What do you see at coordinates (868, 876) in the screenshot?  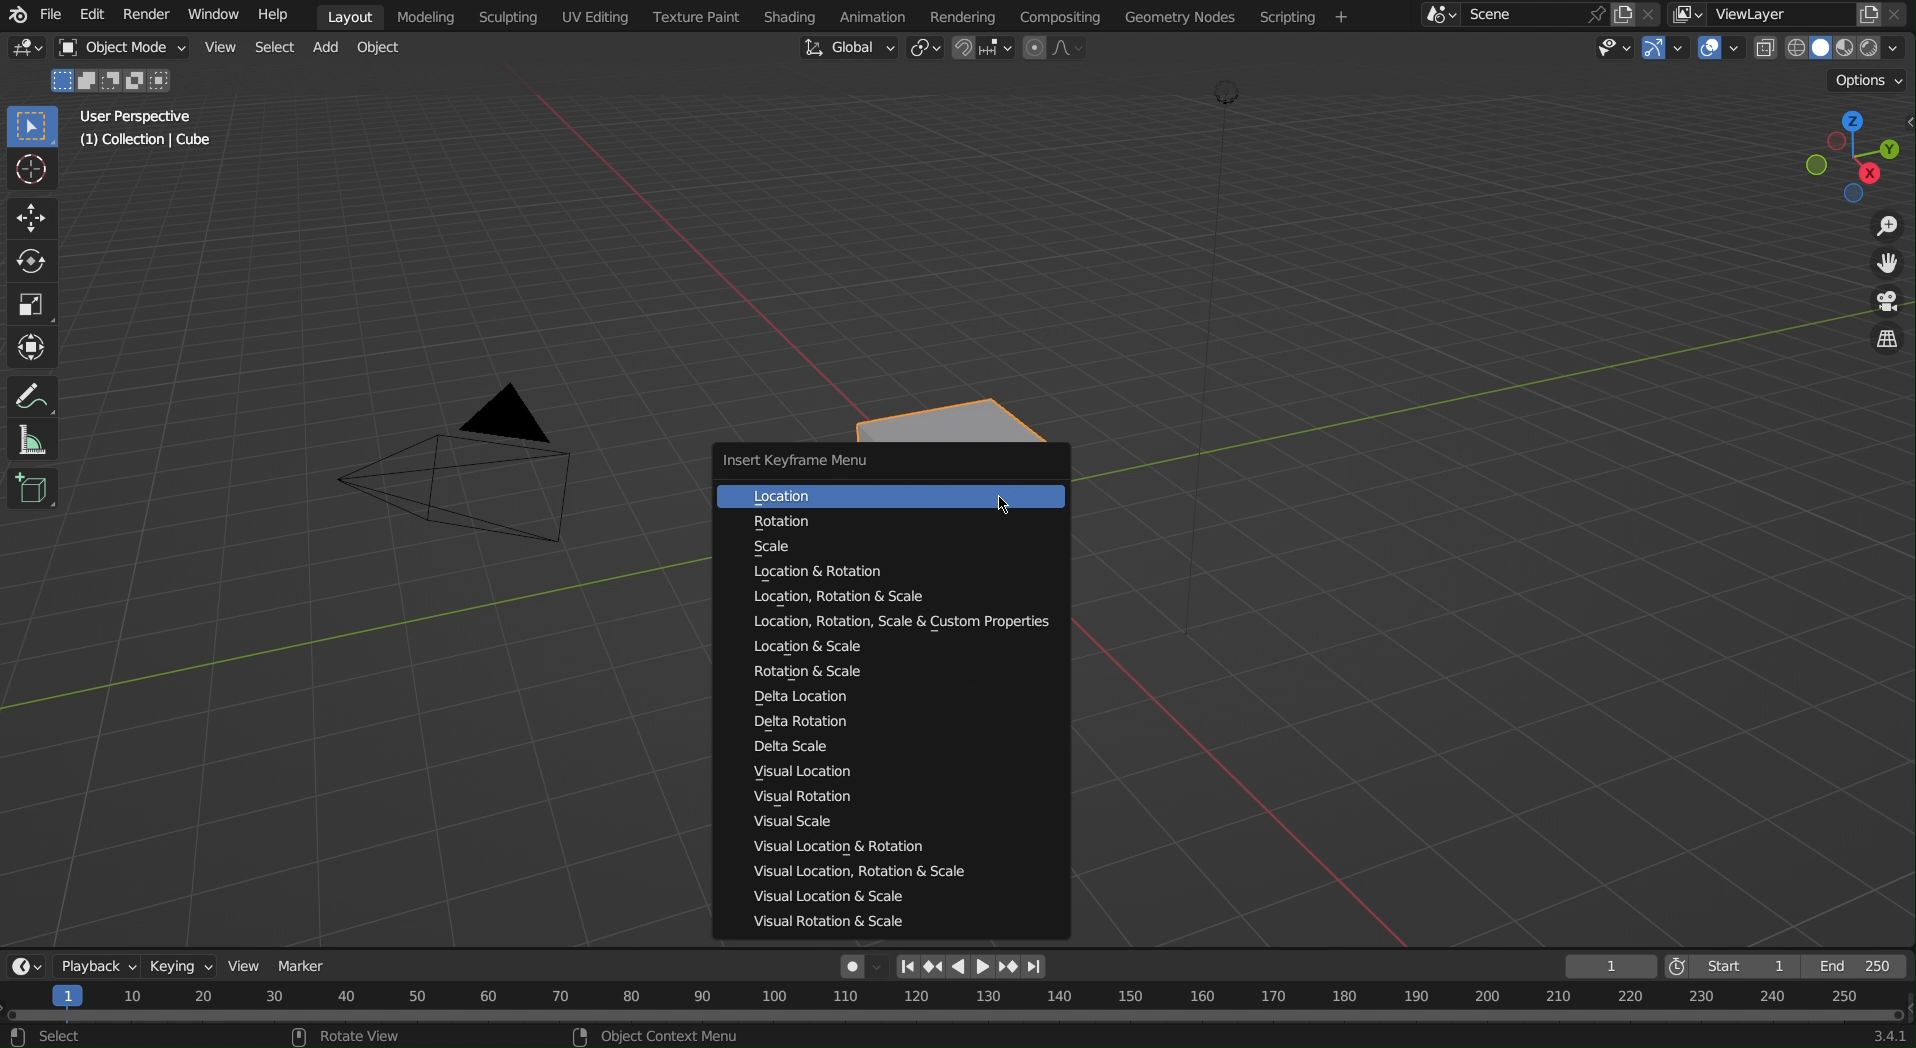 I see `Visual Location, Rotation & Scale` at bounding box center [868, 876].